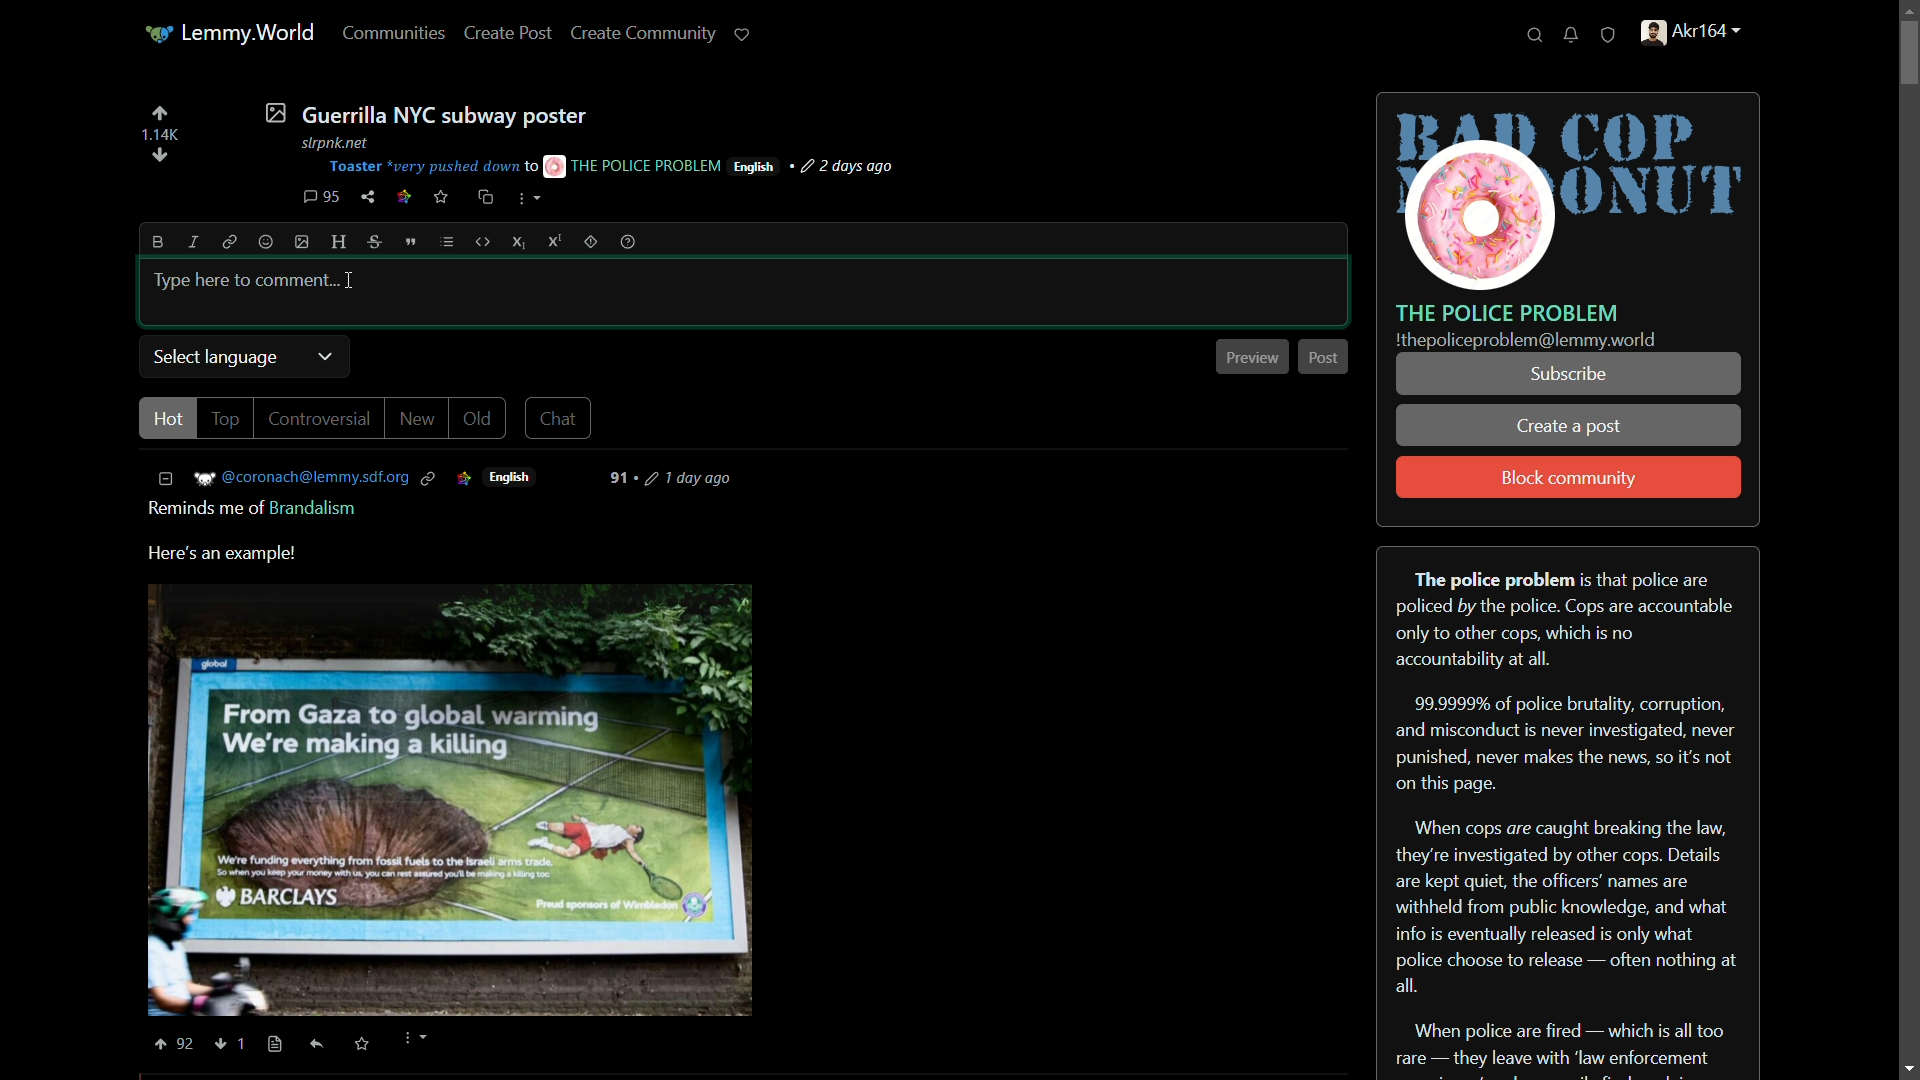 The width and height of the screenshot is (1920, 1080). I want to click on emoji, so click(266, 243).